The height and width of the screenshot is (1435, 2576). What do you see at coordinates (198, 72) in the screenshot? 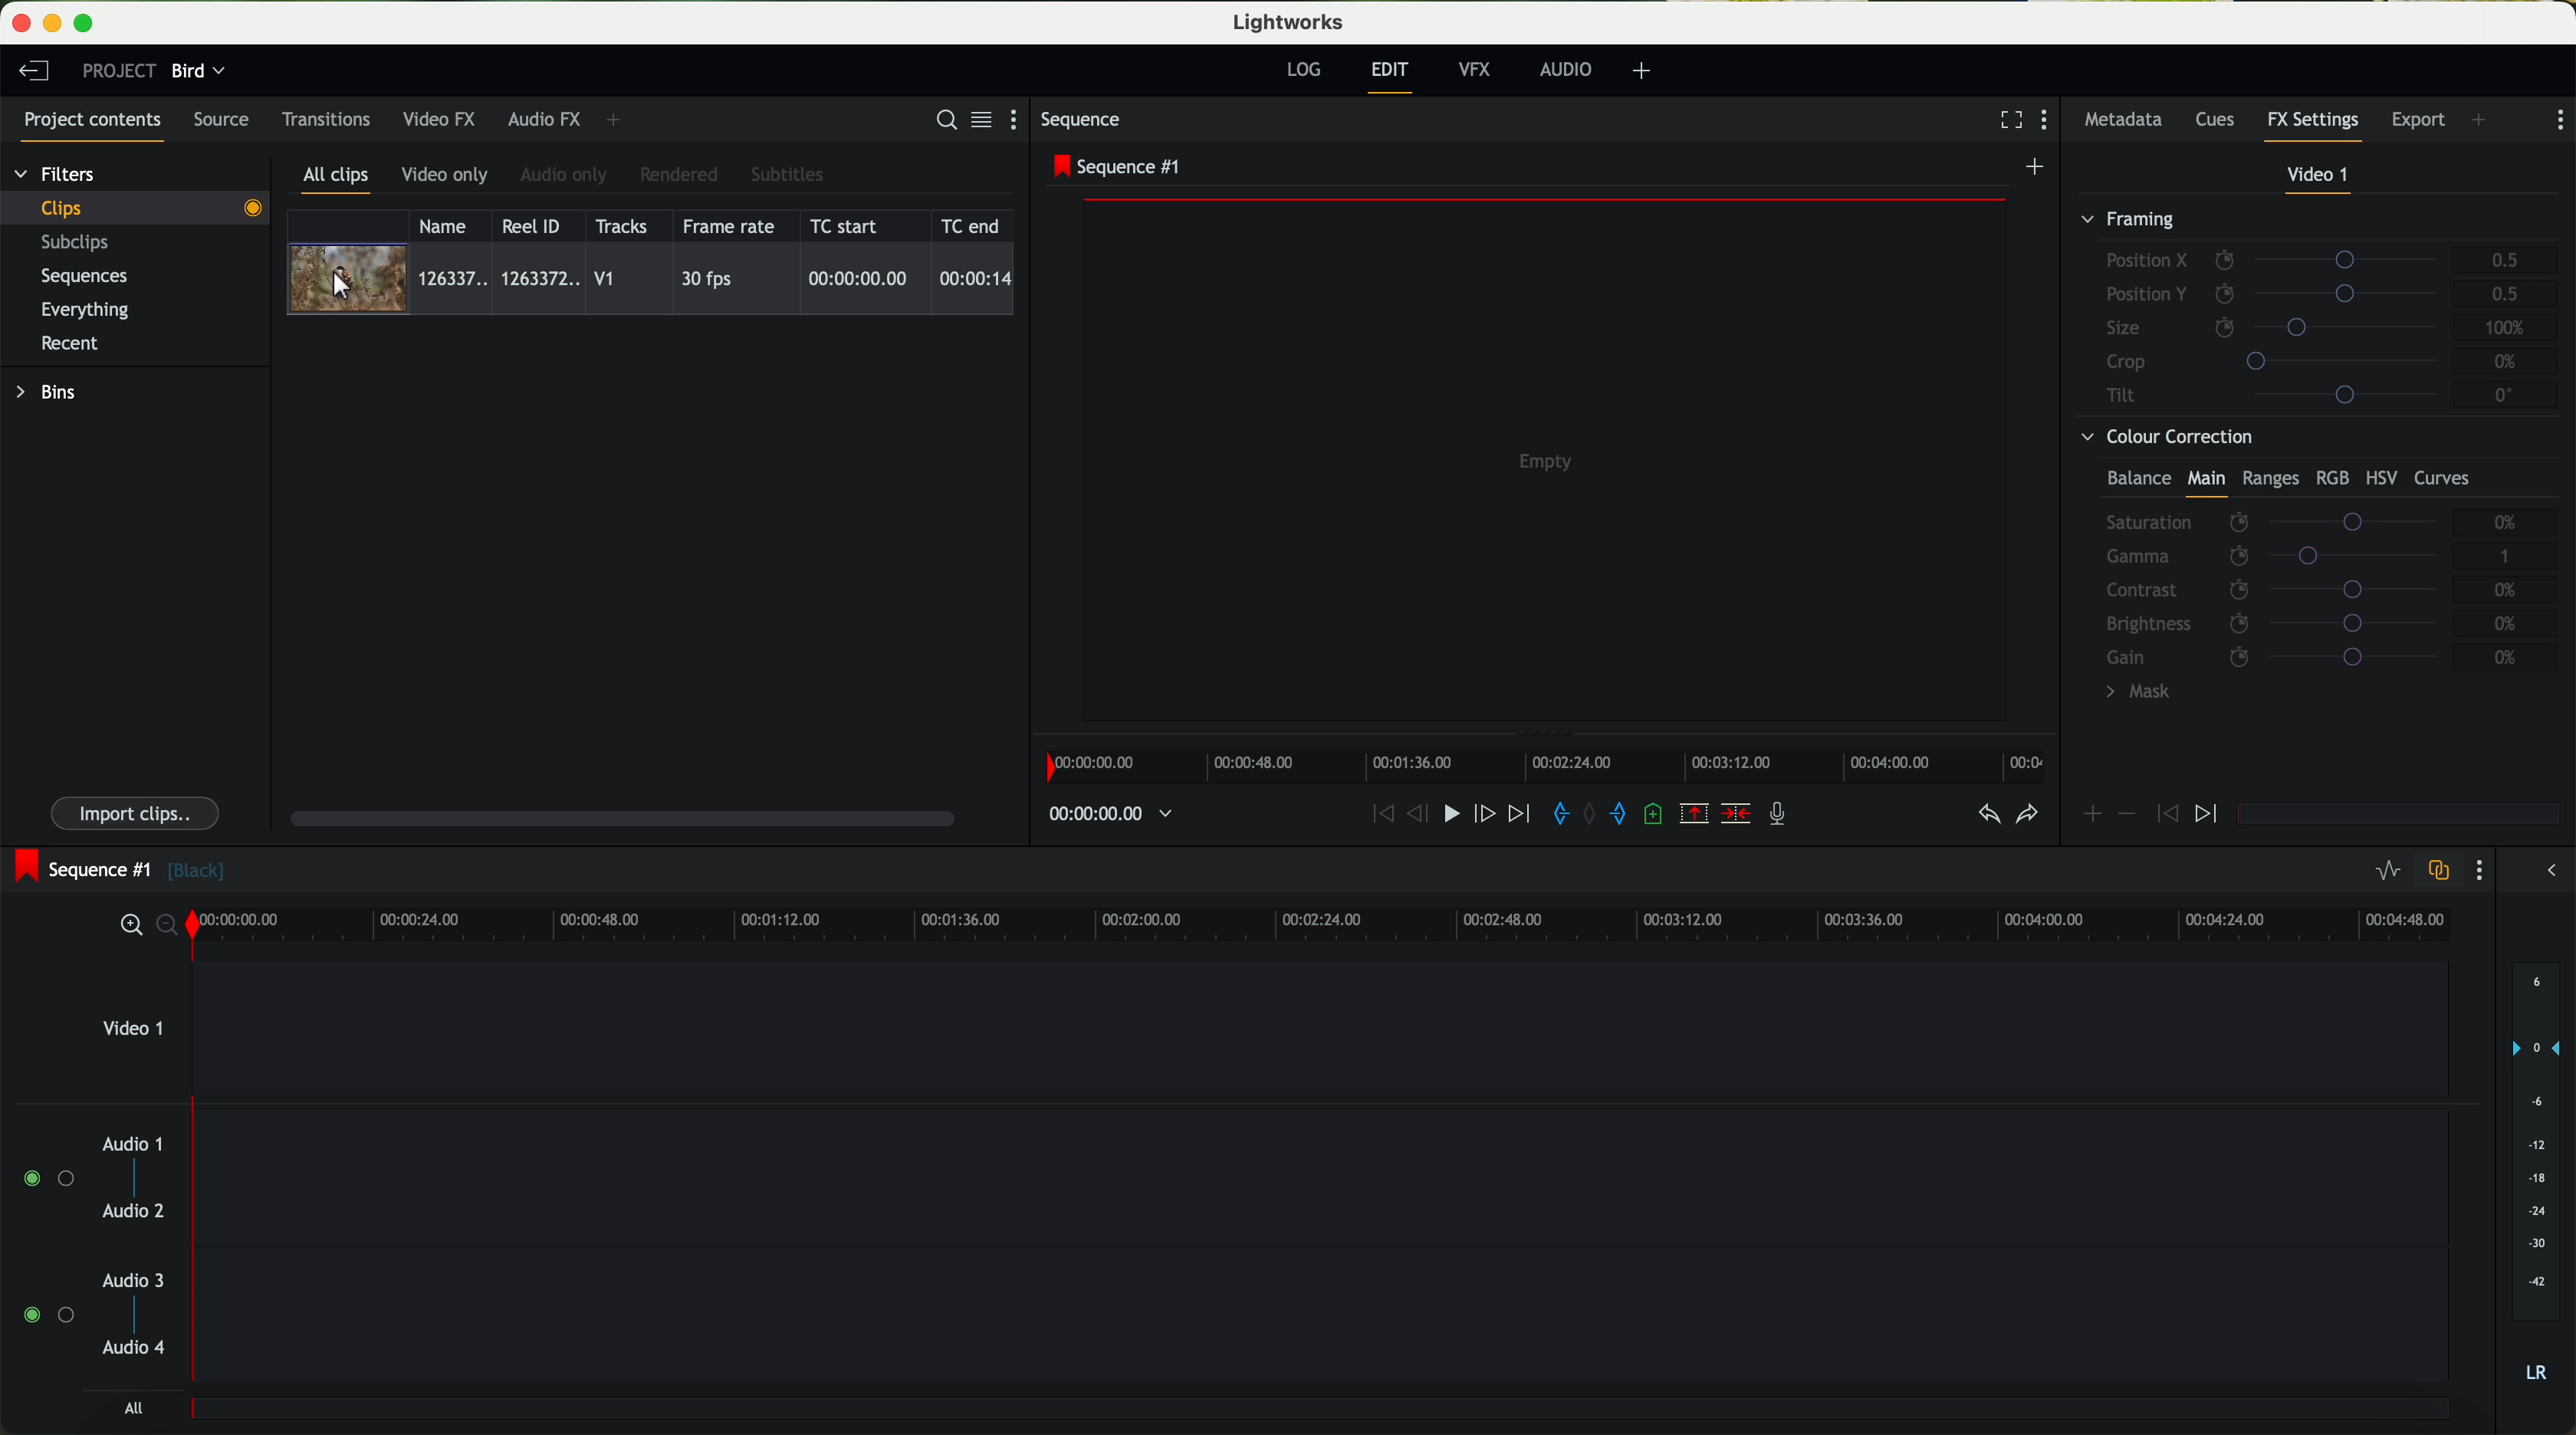
I see `bird` at bounding box center [198, 72].